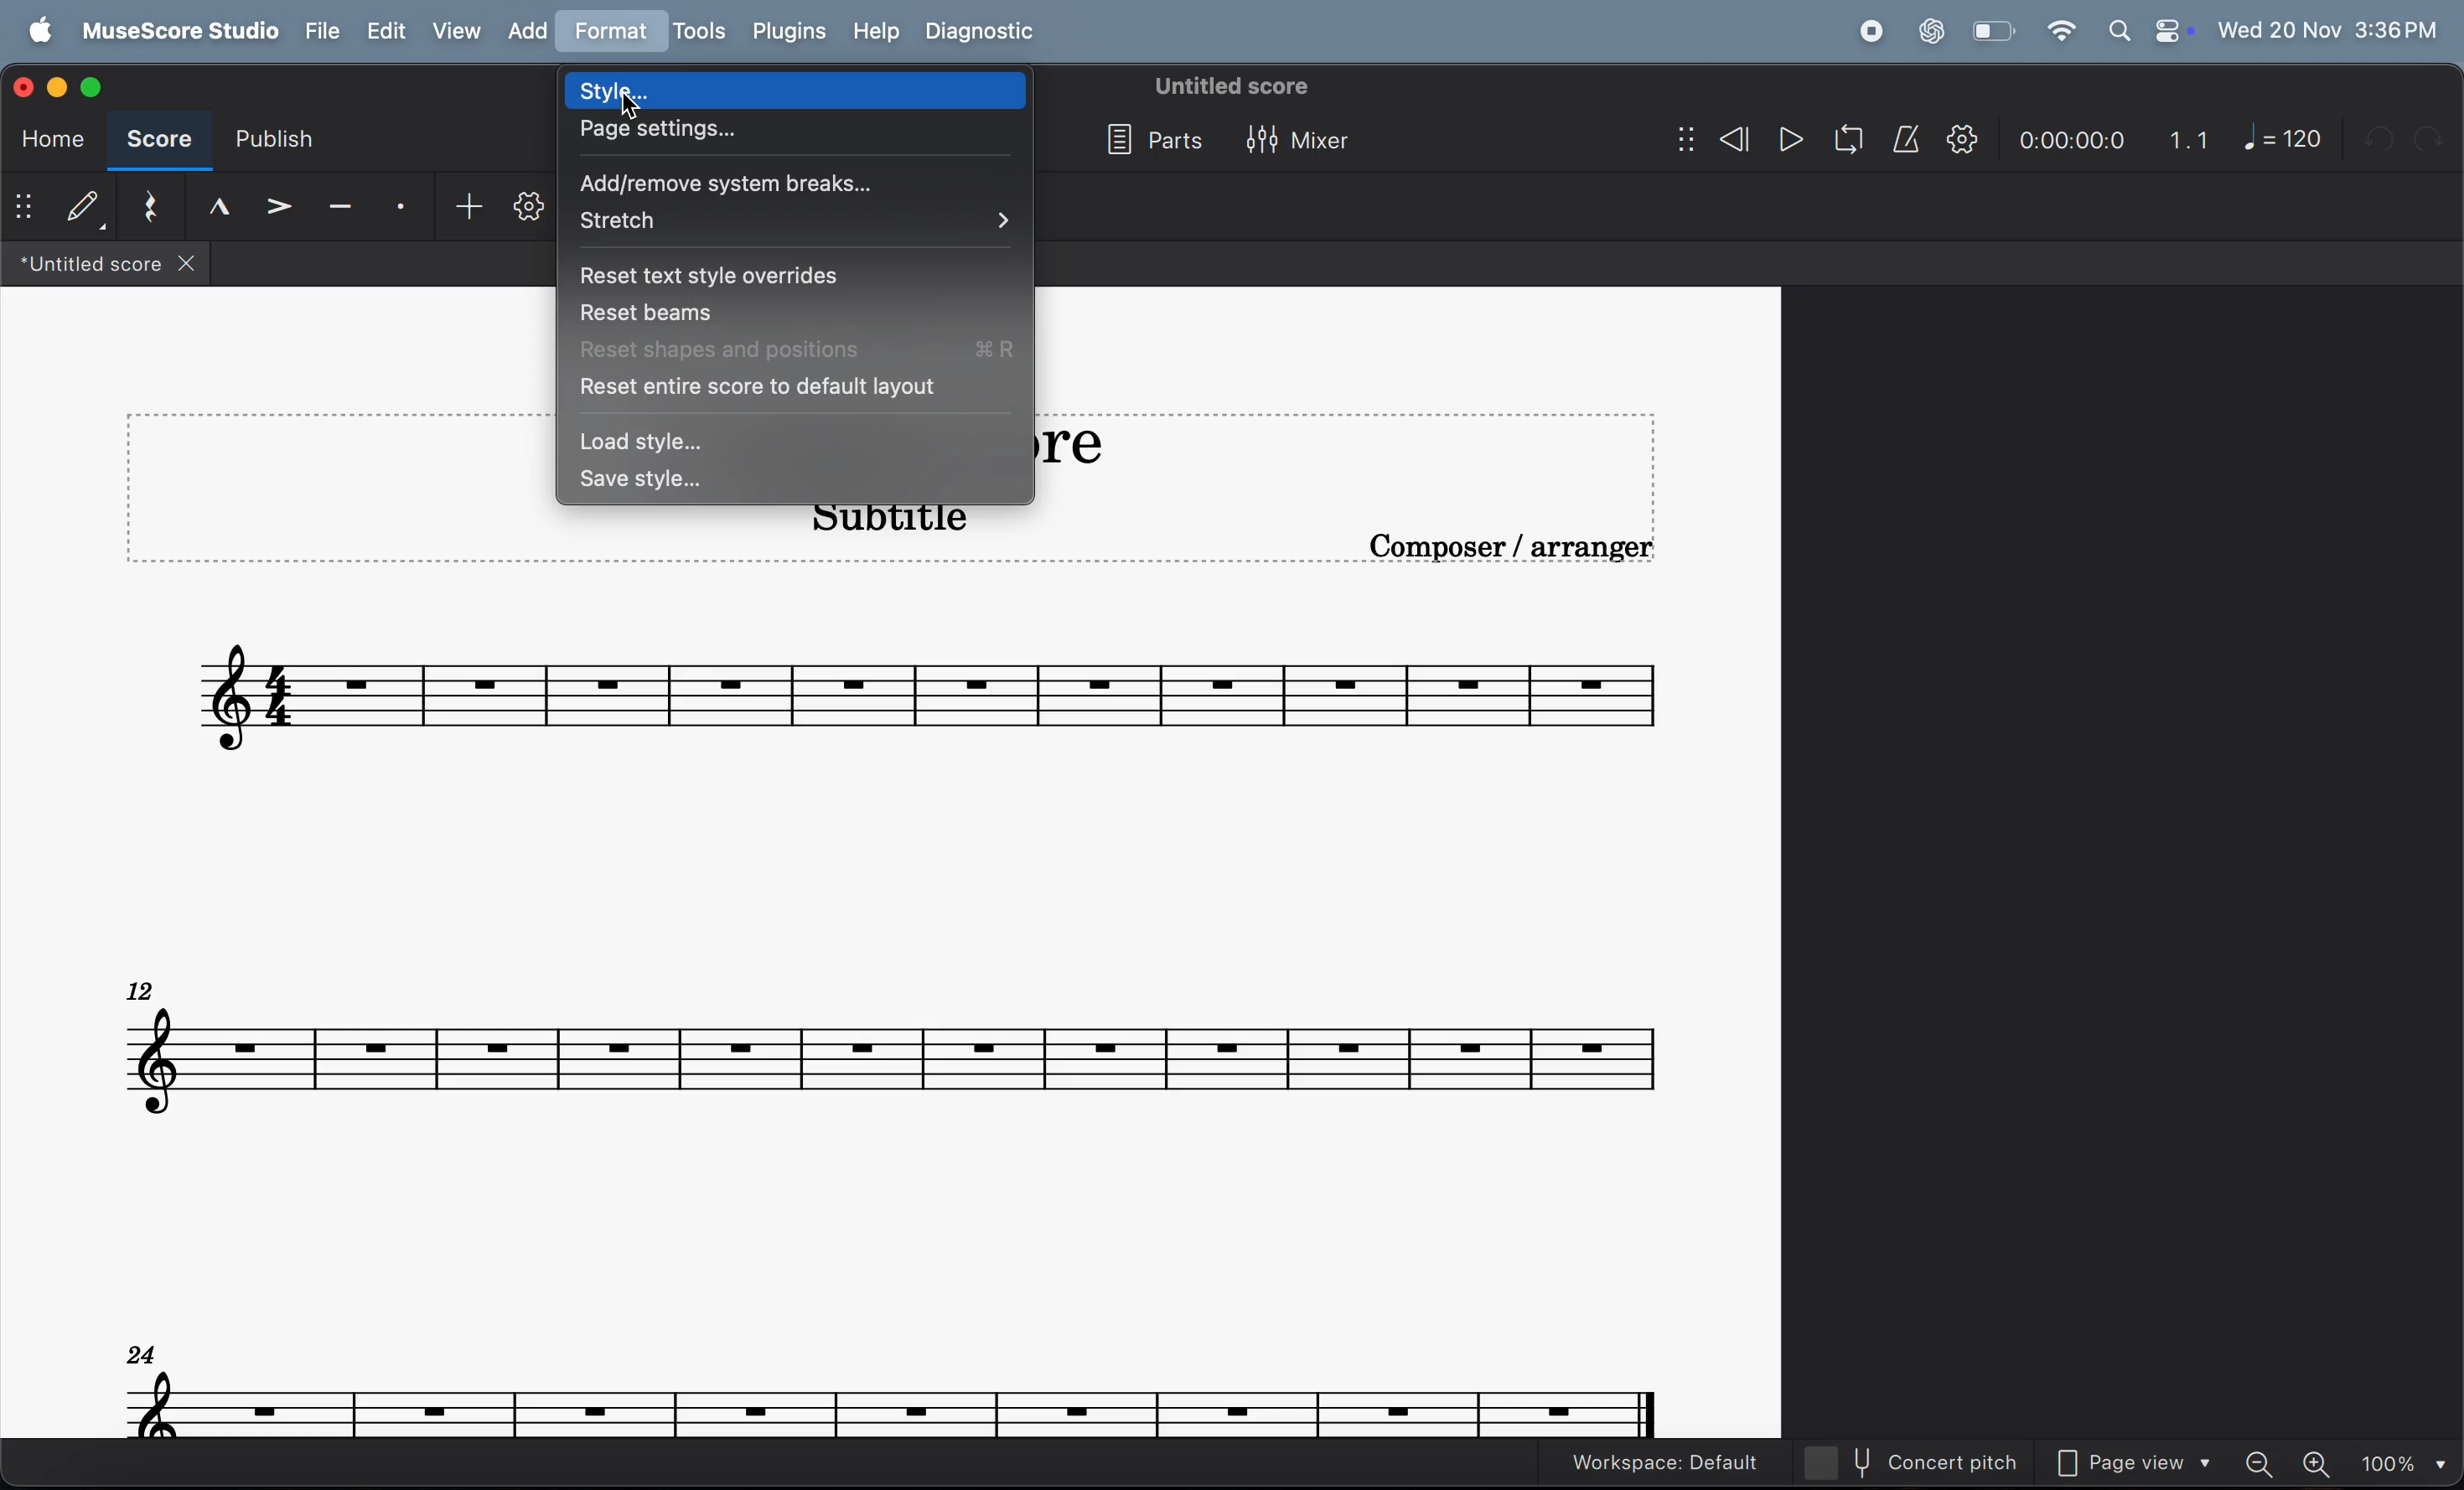 The image size is (2464, 1490). I want to click on mixer, so click(1302, 143).